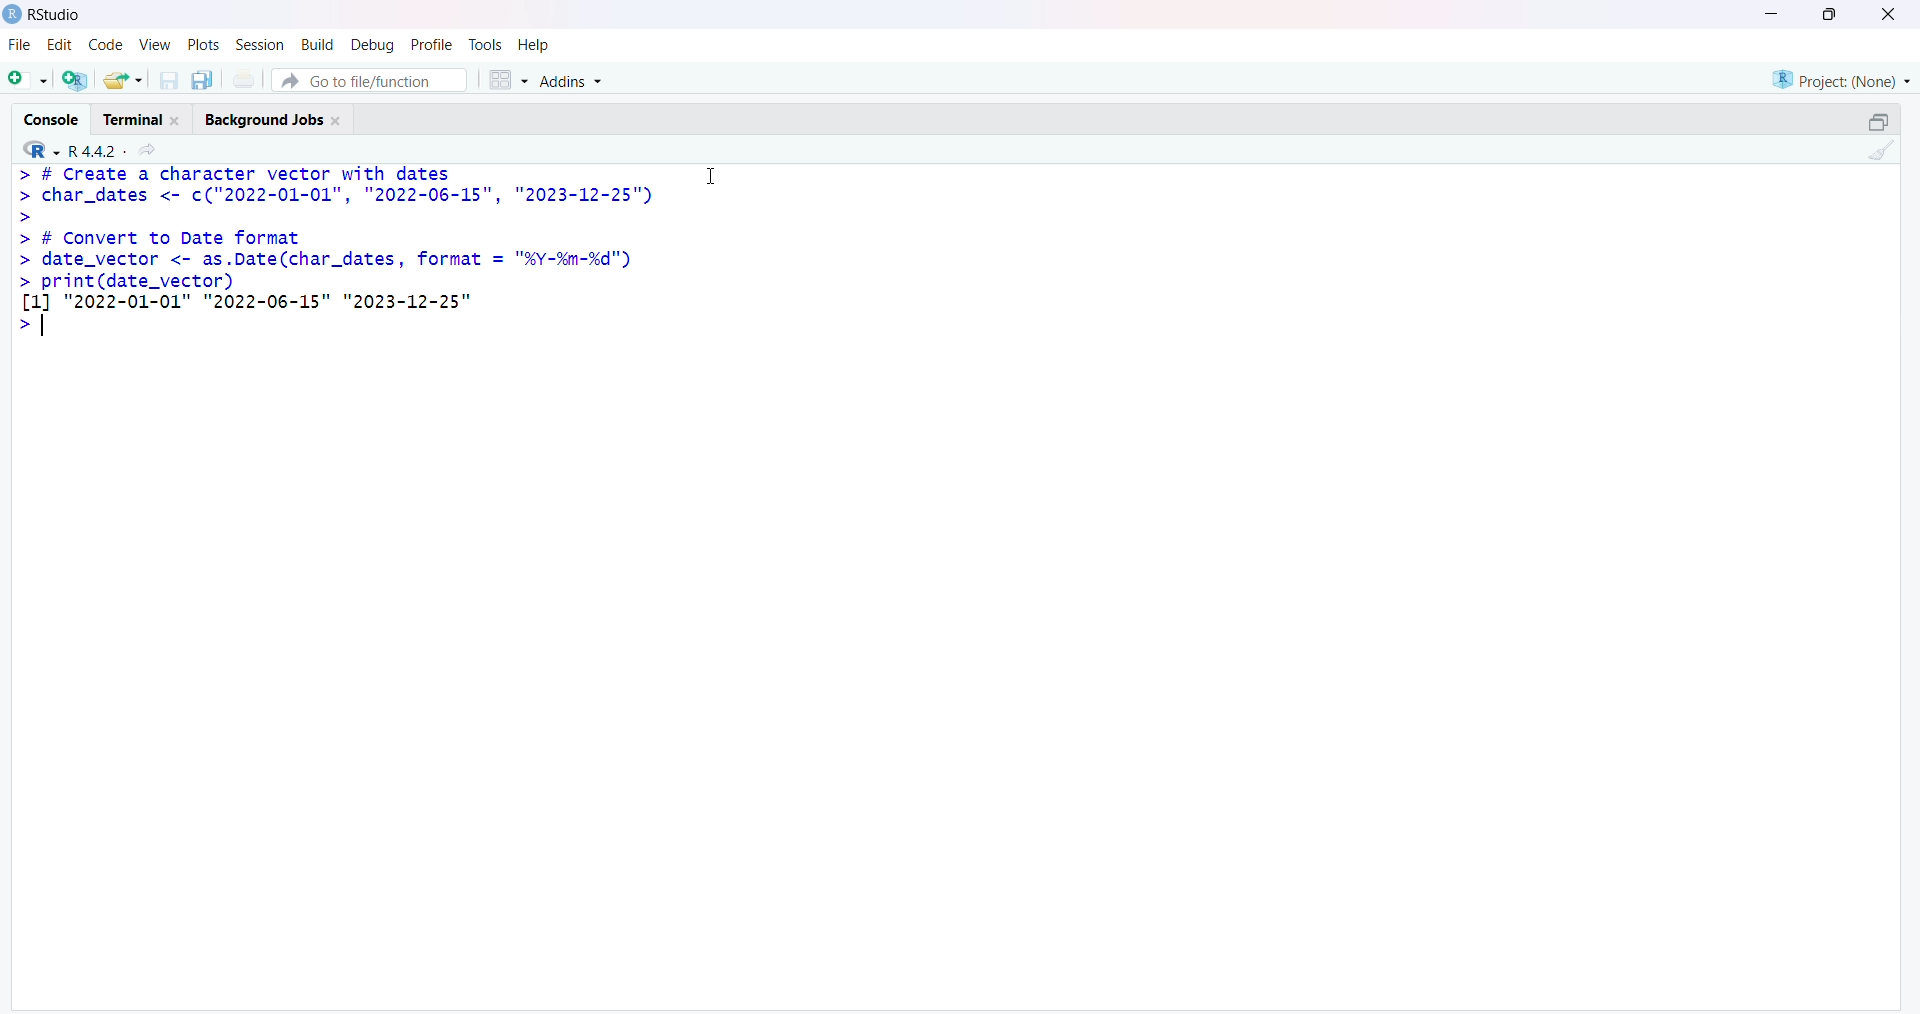  Describe the element at coordinates (375, 78) in the screenshot. I see `Go to file/function` at that location.